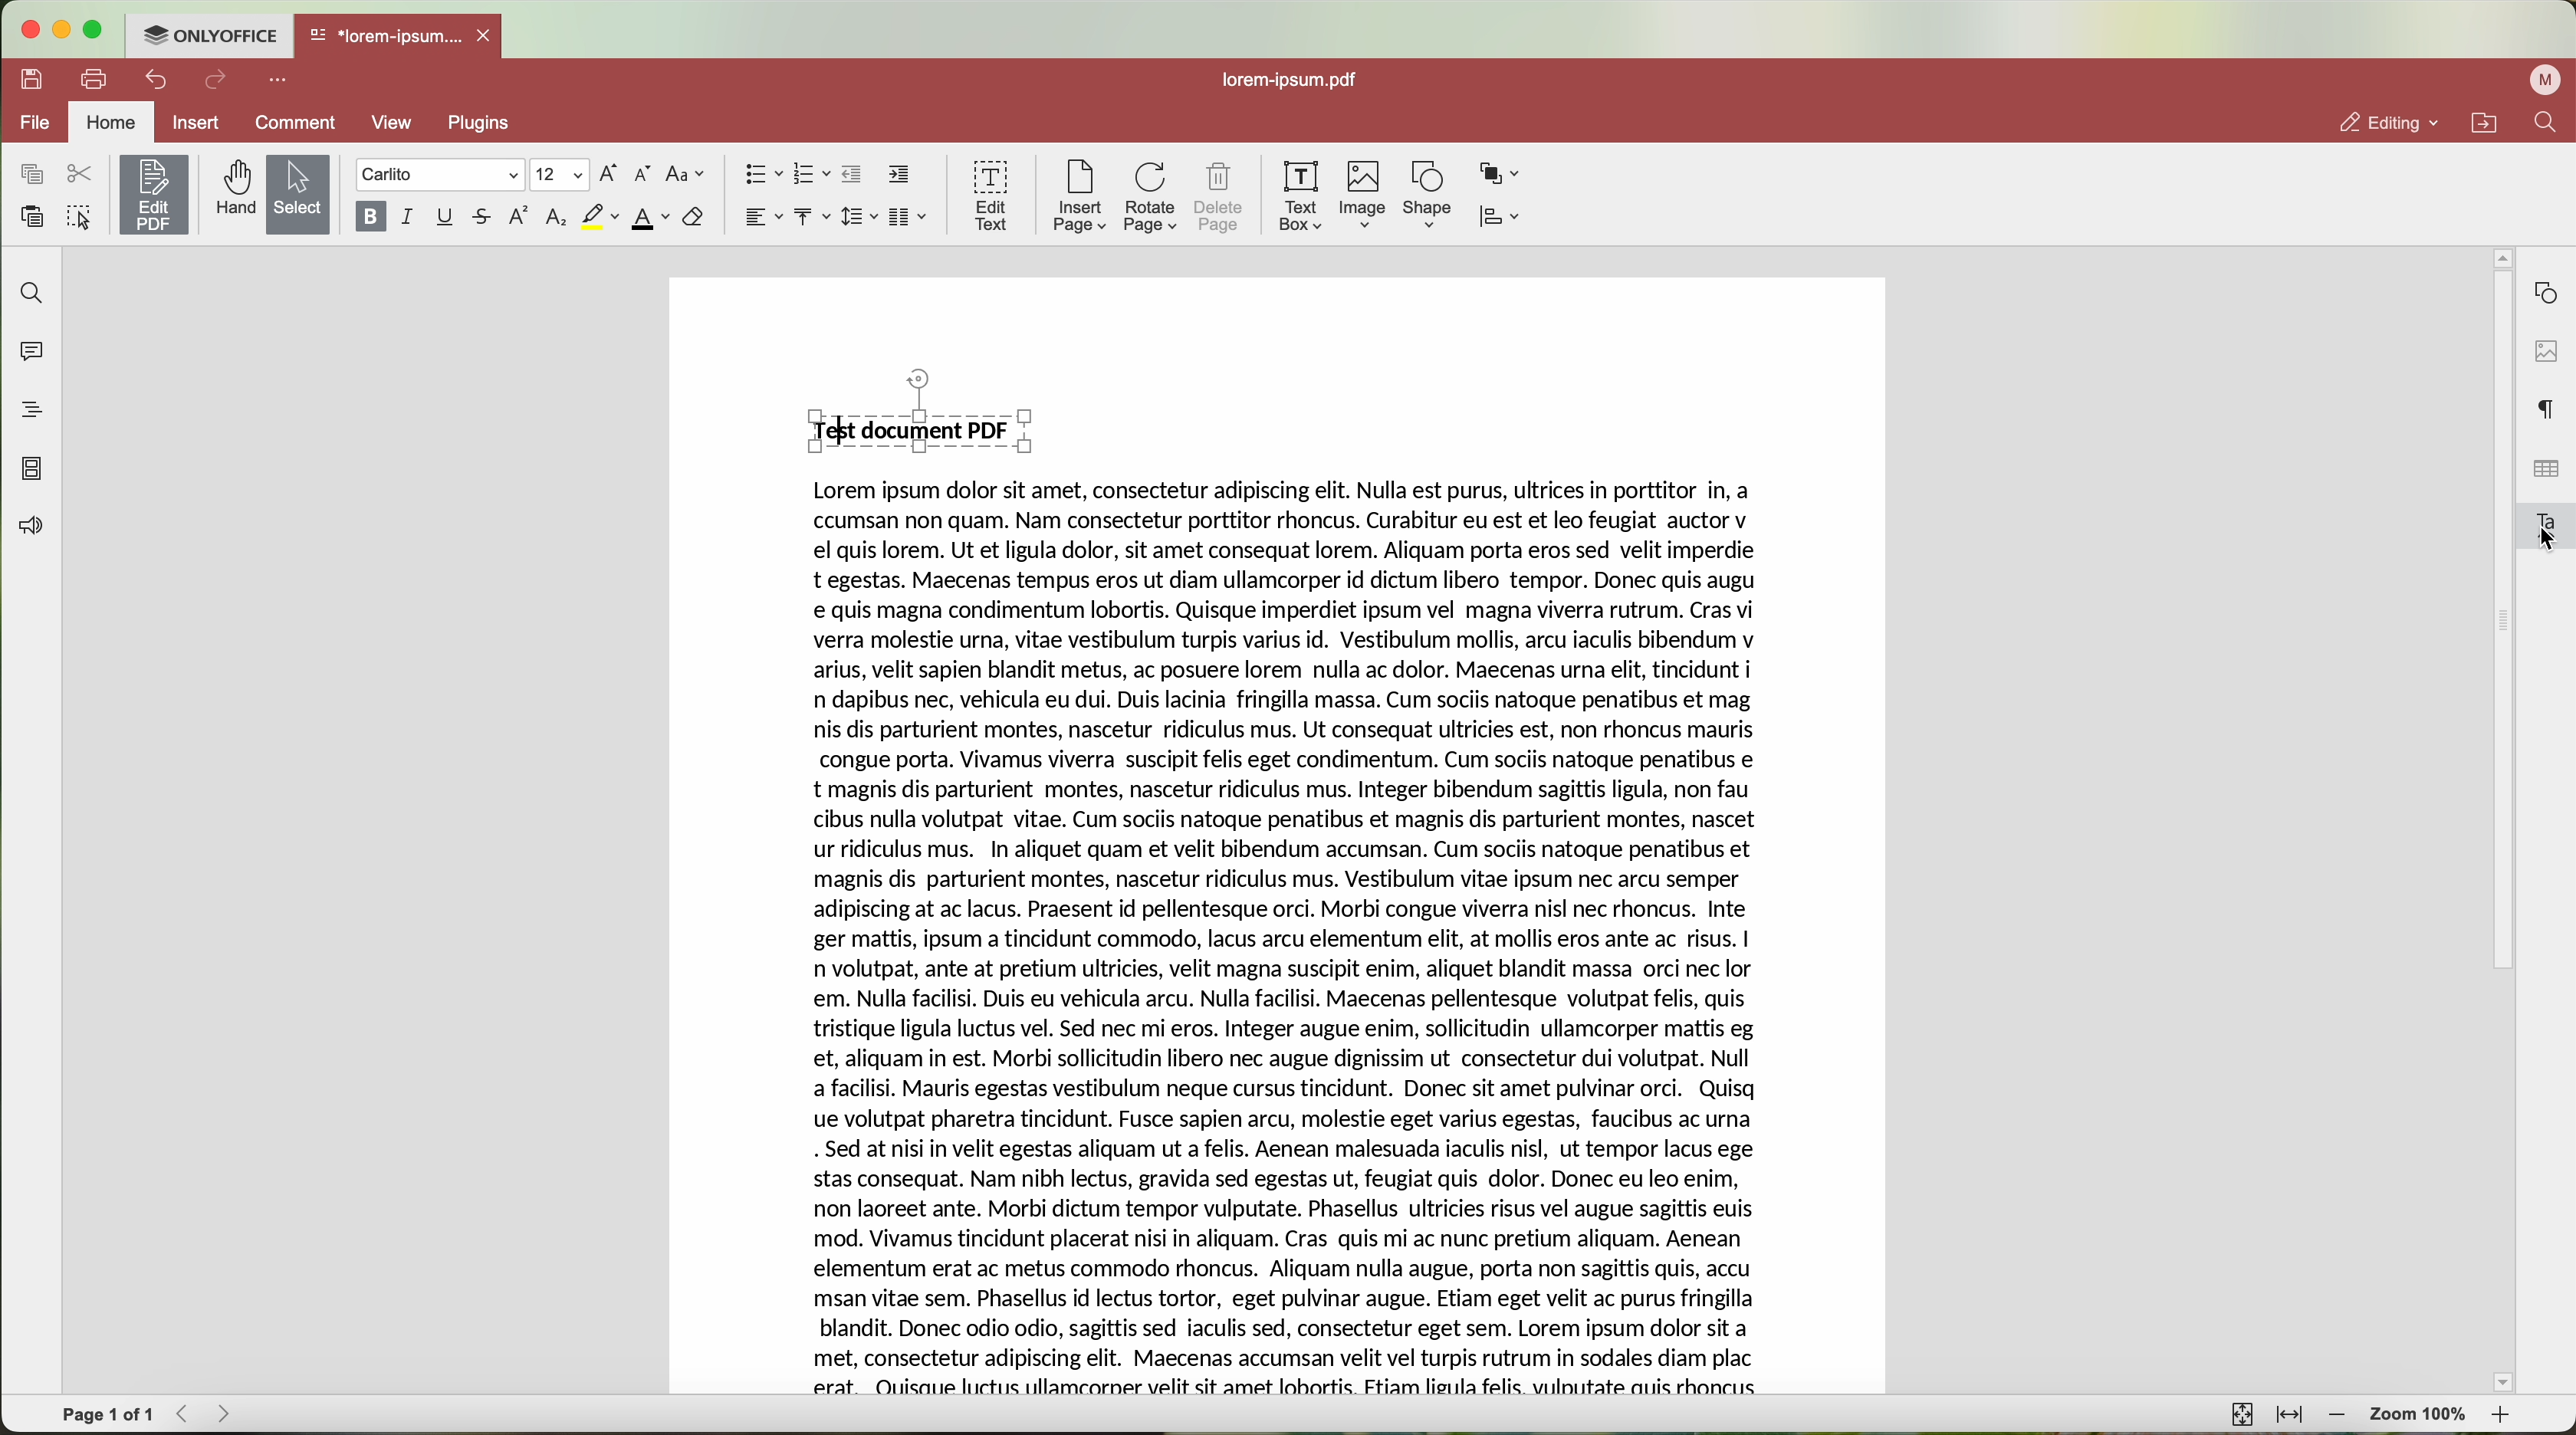 The height and width of the screenshot is (1435, 2576). Describe the element at coordinates (2505, 1414) in the screenshot. I see `zoom in` at that location.